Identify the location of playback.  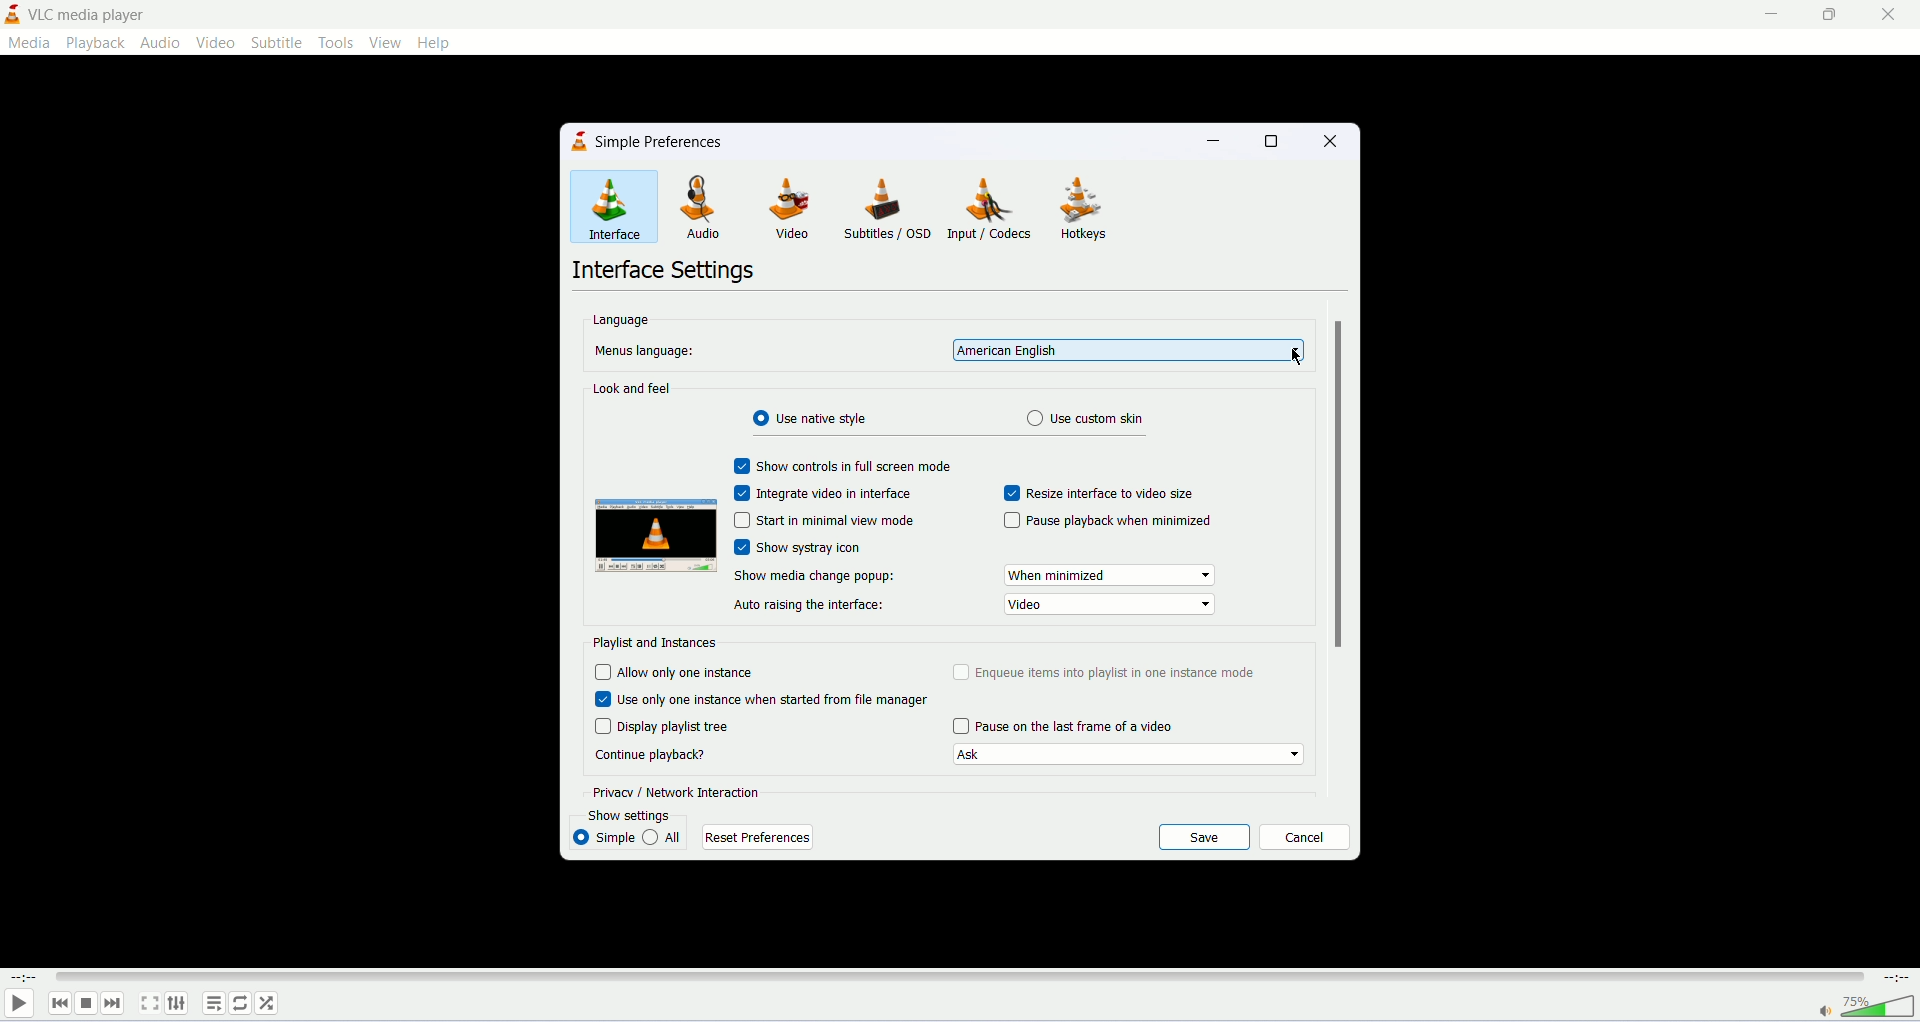
(97, 43).